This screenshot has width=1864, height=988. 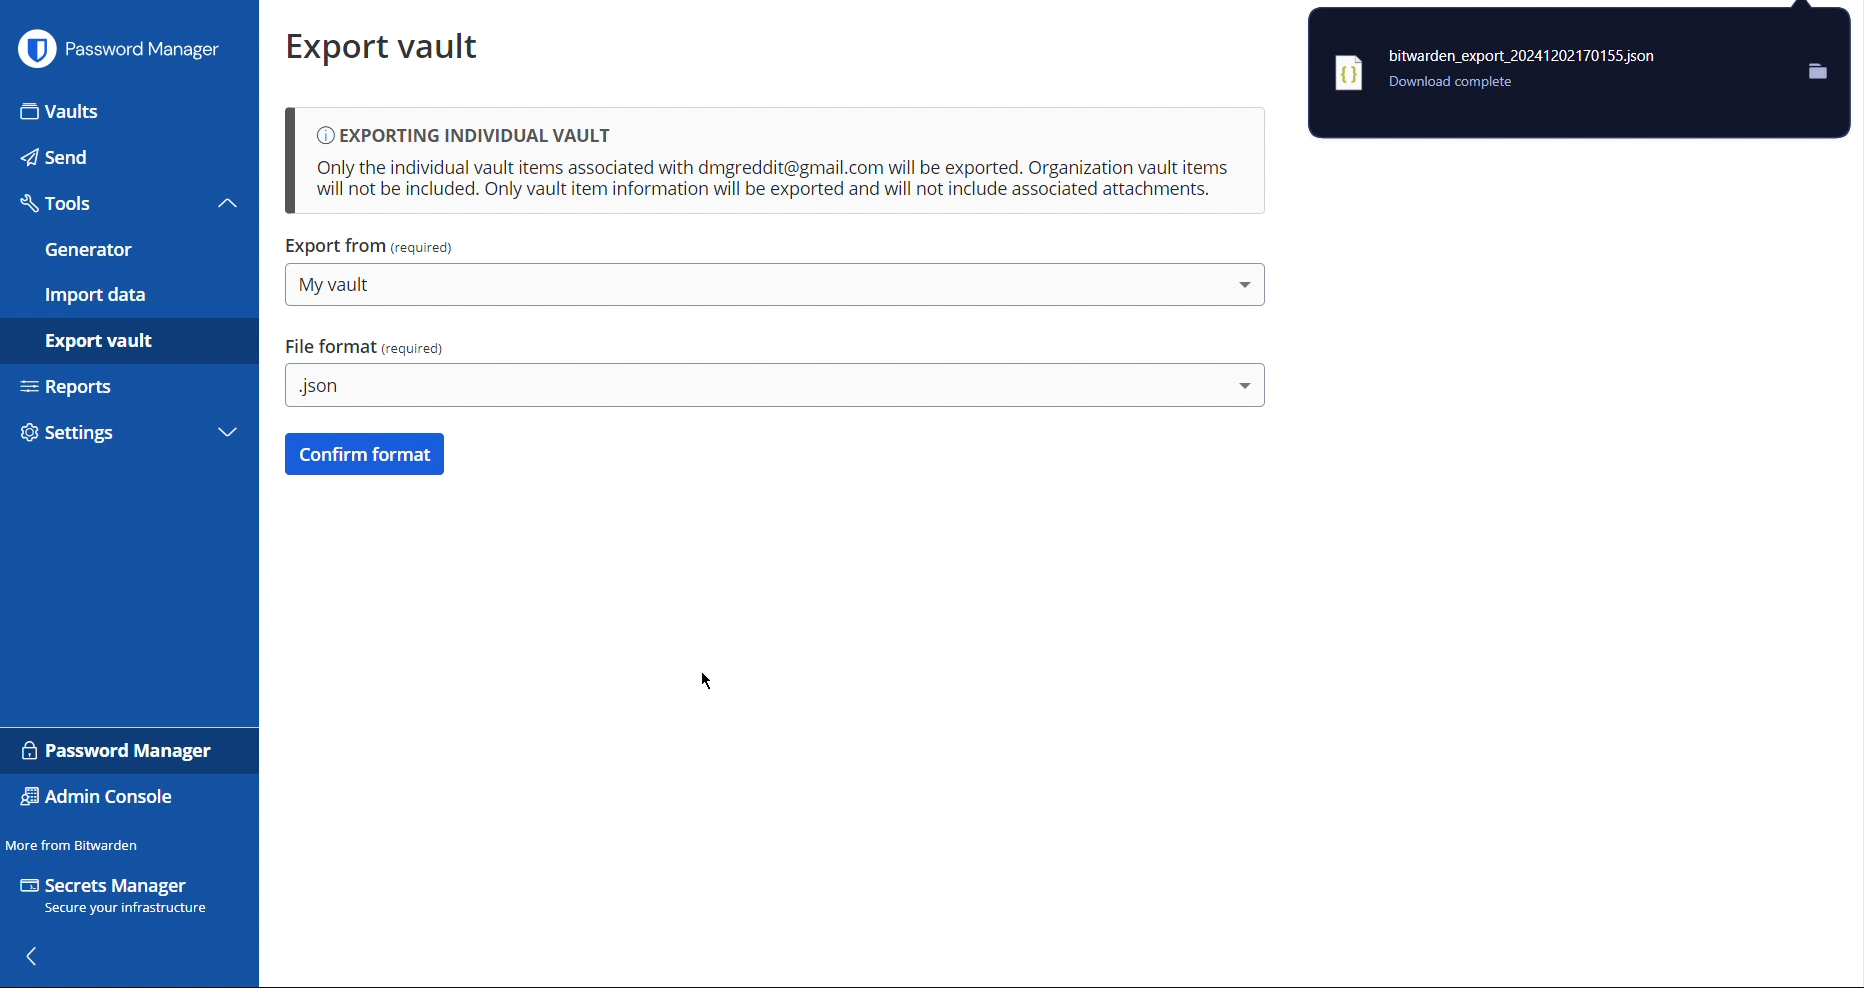 What do you see at coordinates (1578, 74) in the screenshot?
I see `File downloaded` at bounding box center [1578, 74].